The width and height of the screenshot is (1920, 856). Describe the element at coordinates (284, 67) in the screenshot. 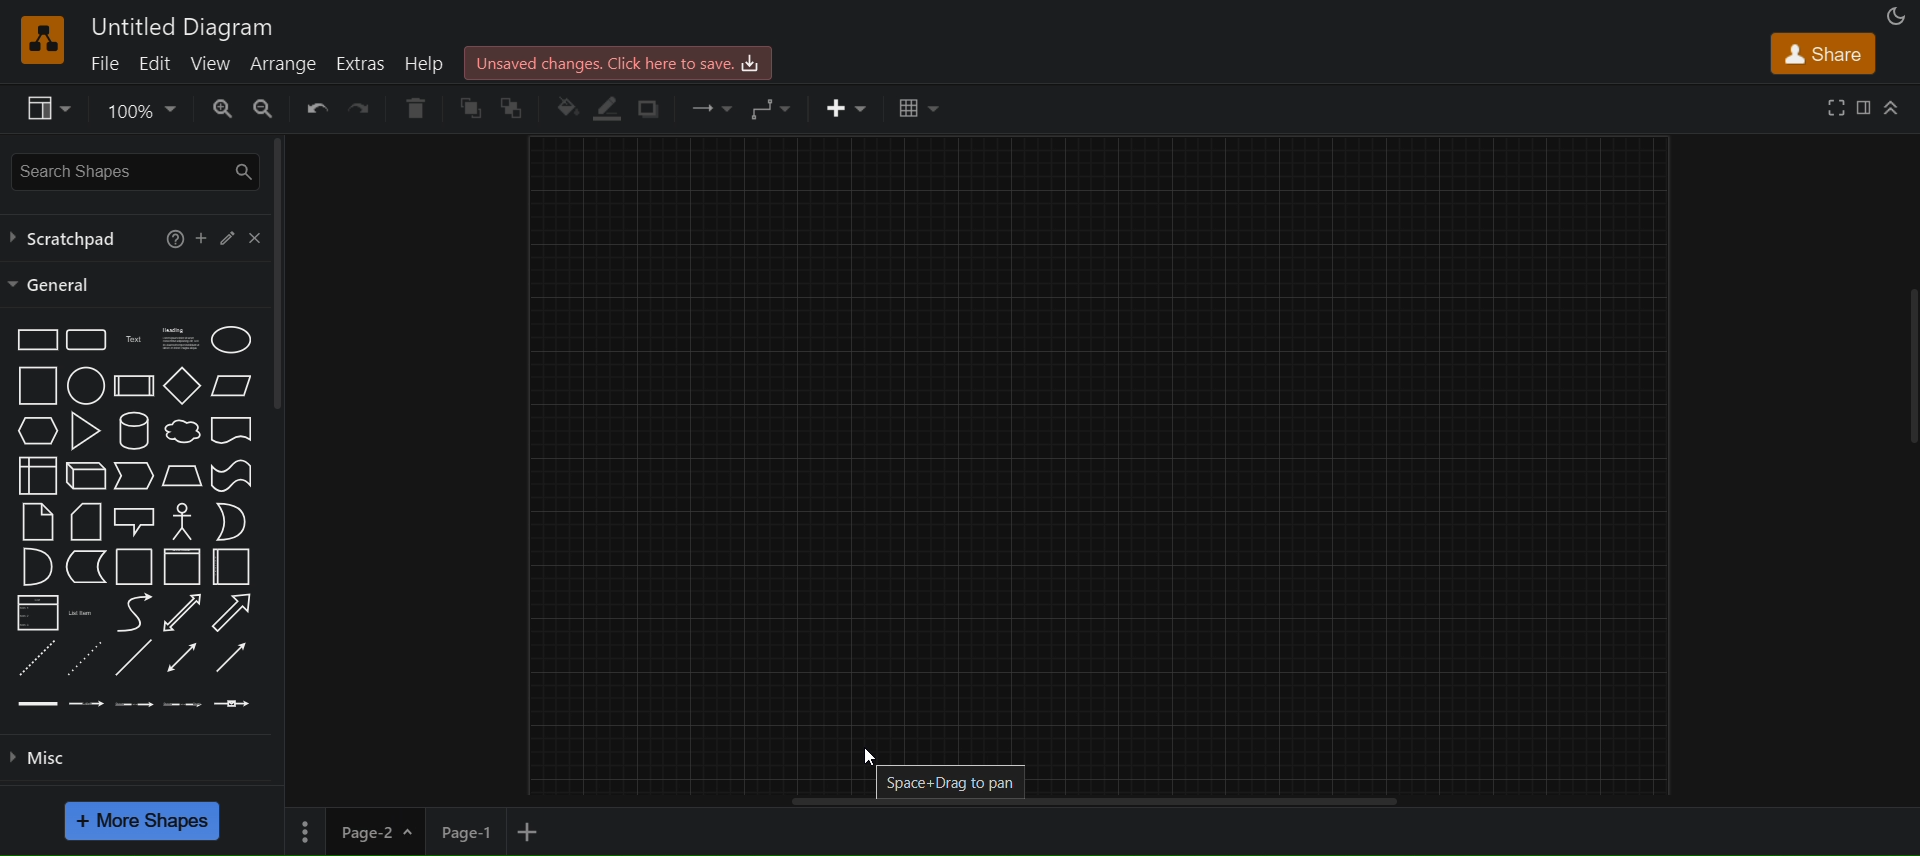

I see `arrange` at that location.